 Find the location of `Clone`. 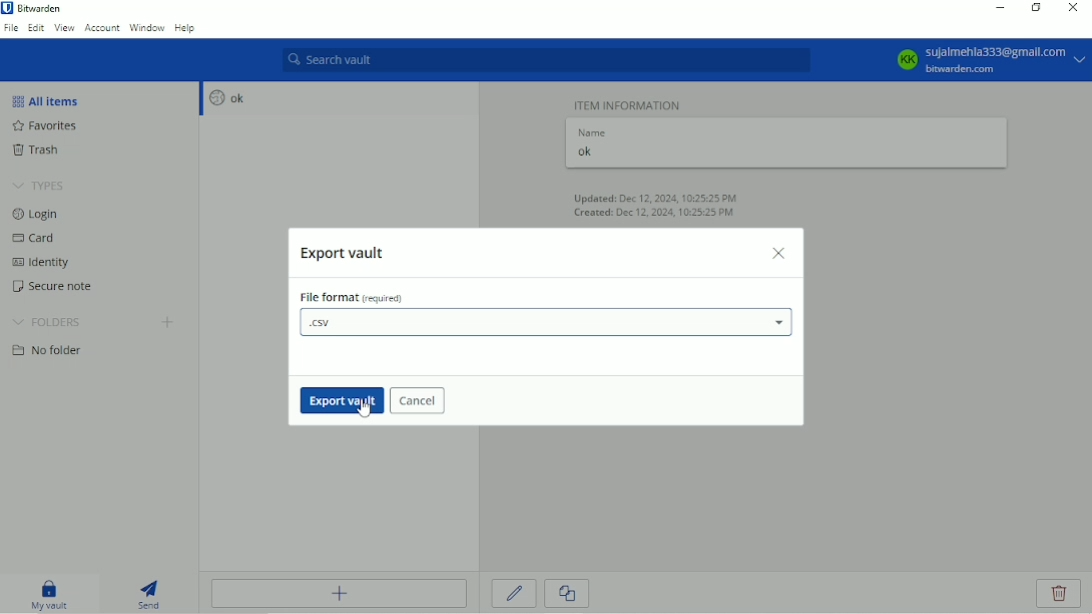

Clone is located at coordinates (566, 594).